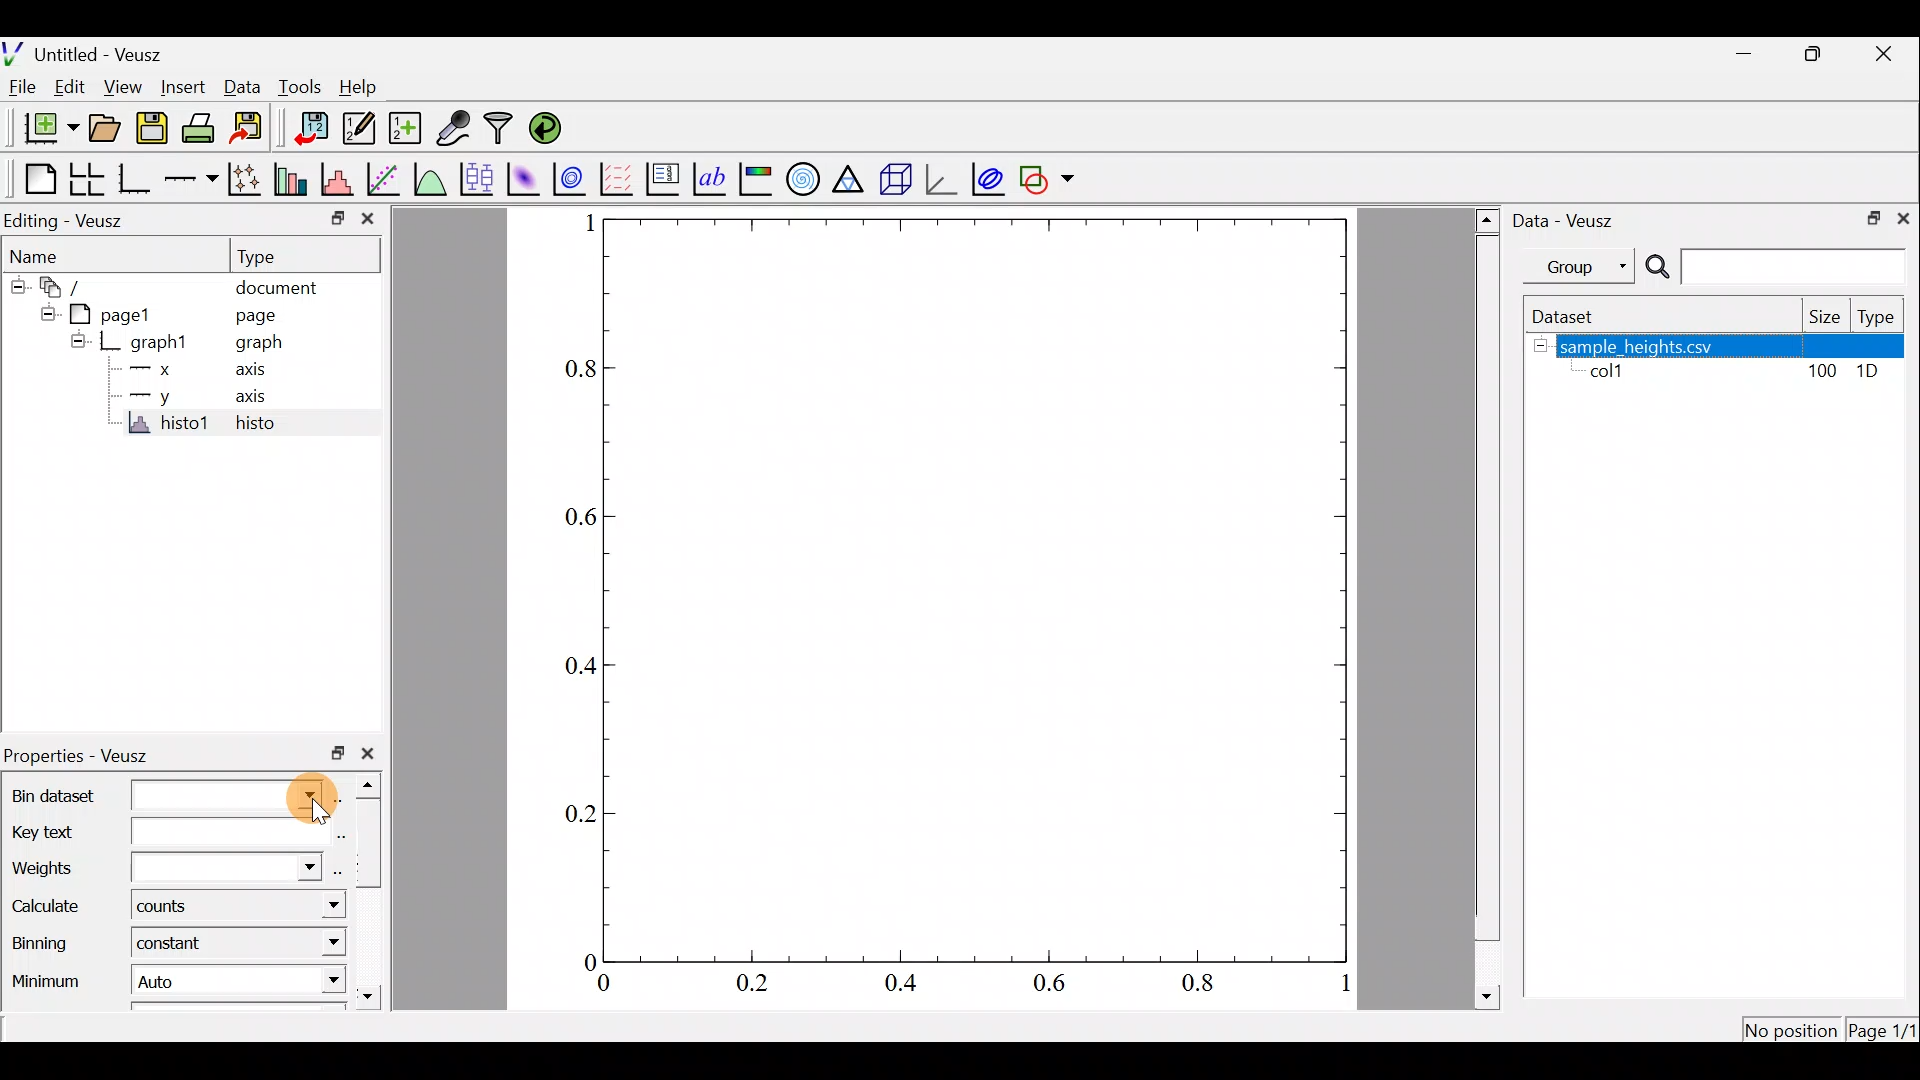 The image size is (1920, 1080). Describe the element at coordinates (1734, 346) in the screenshot. I see `sample heights.csv` at that location.